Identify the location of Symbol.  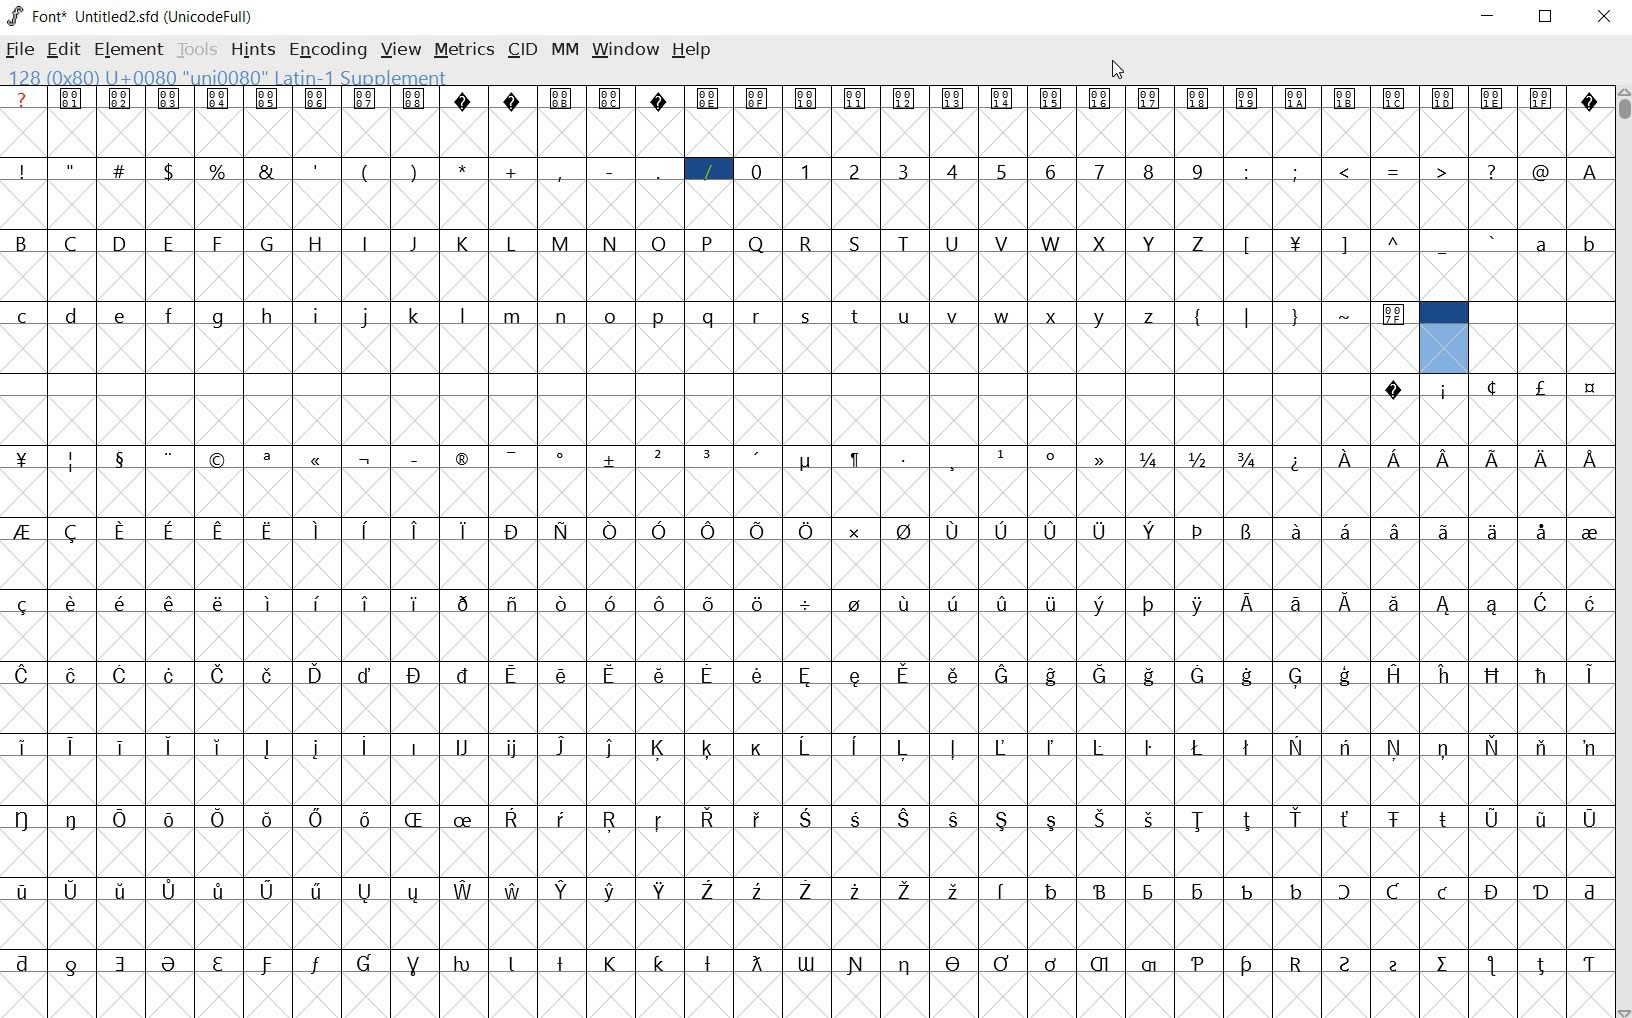
(809, 458).